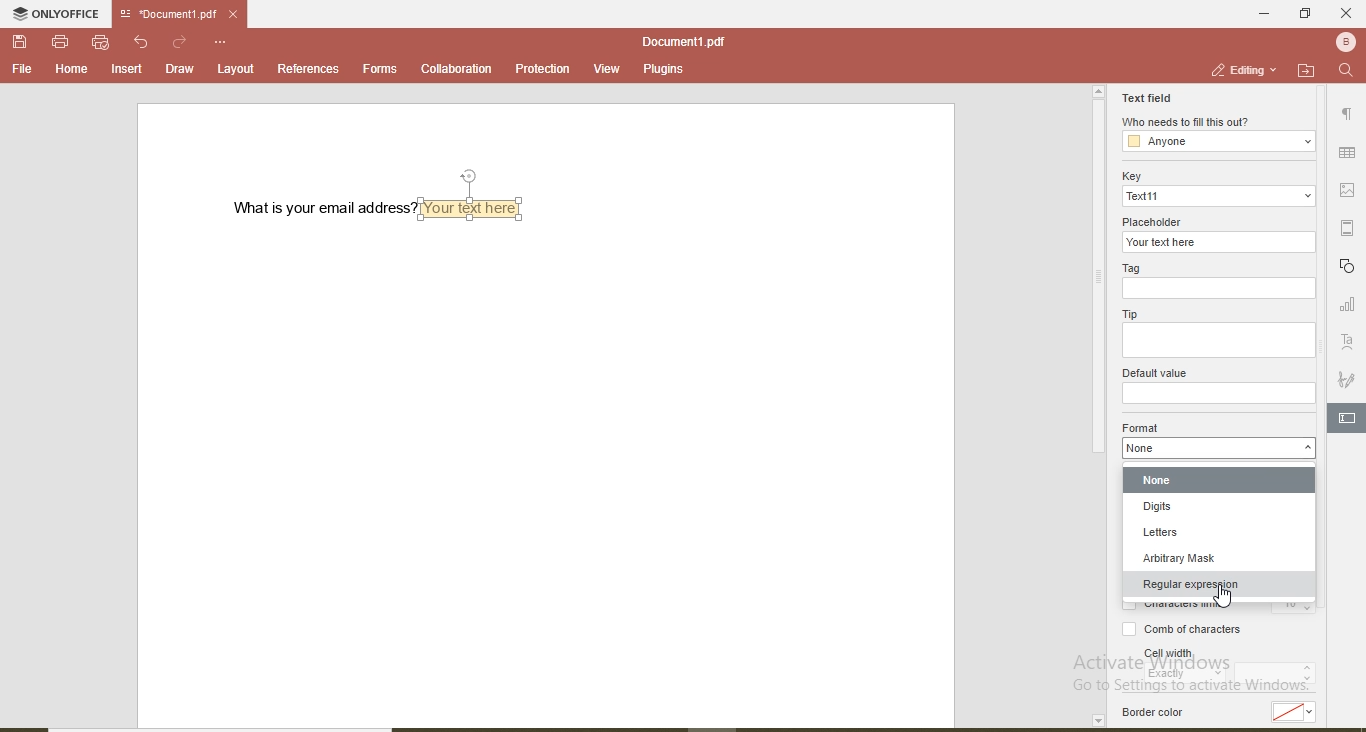 The height and width of the screenshot is (732, 1366). What do you see at coordinates (1222, 509) in the screenshot?
I see `digits` at bounding box center [1222, 509].